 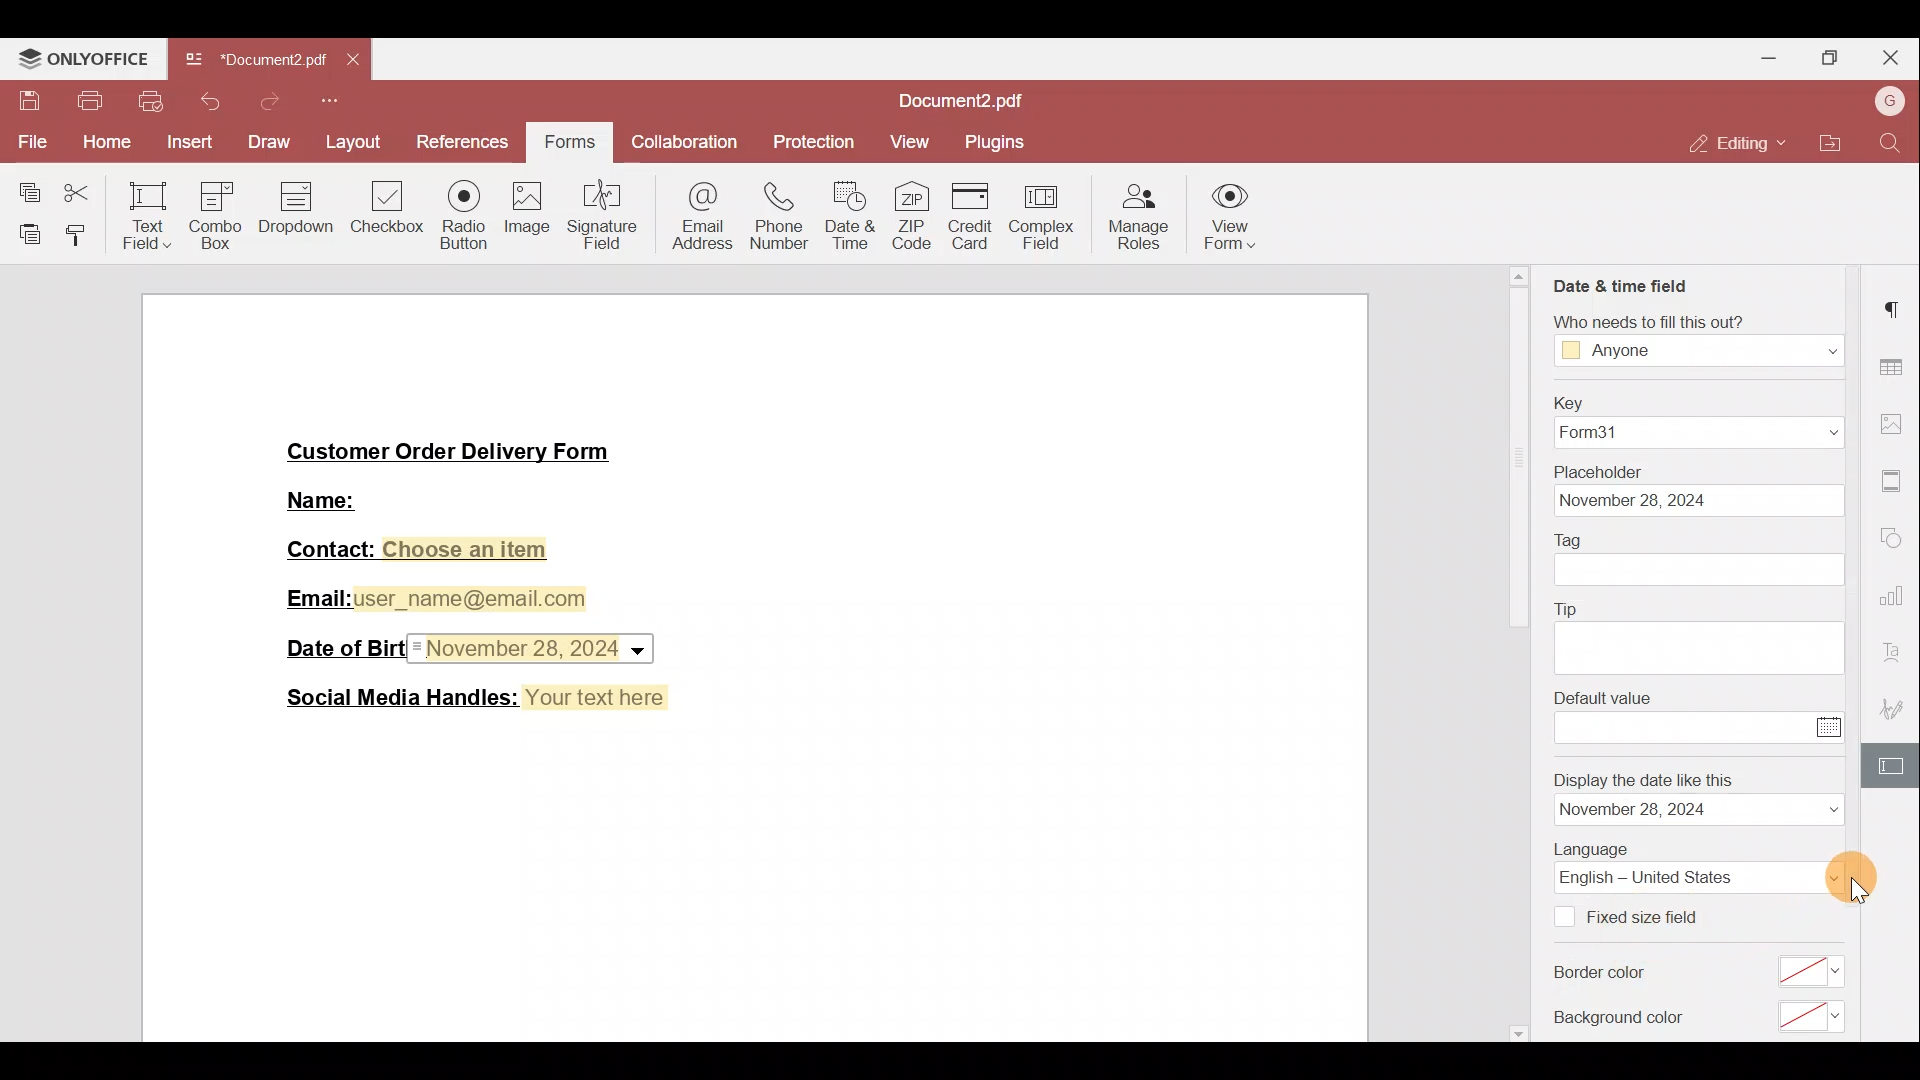 What do you see at coordinates (917, 218) in the screenshot?
I see `ZIP code` at bounding box center [917, 218].